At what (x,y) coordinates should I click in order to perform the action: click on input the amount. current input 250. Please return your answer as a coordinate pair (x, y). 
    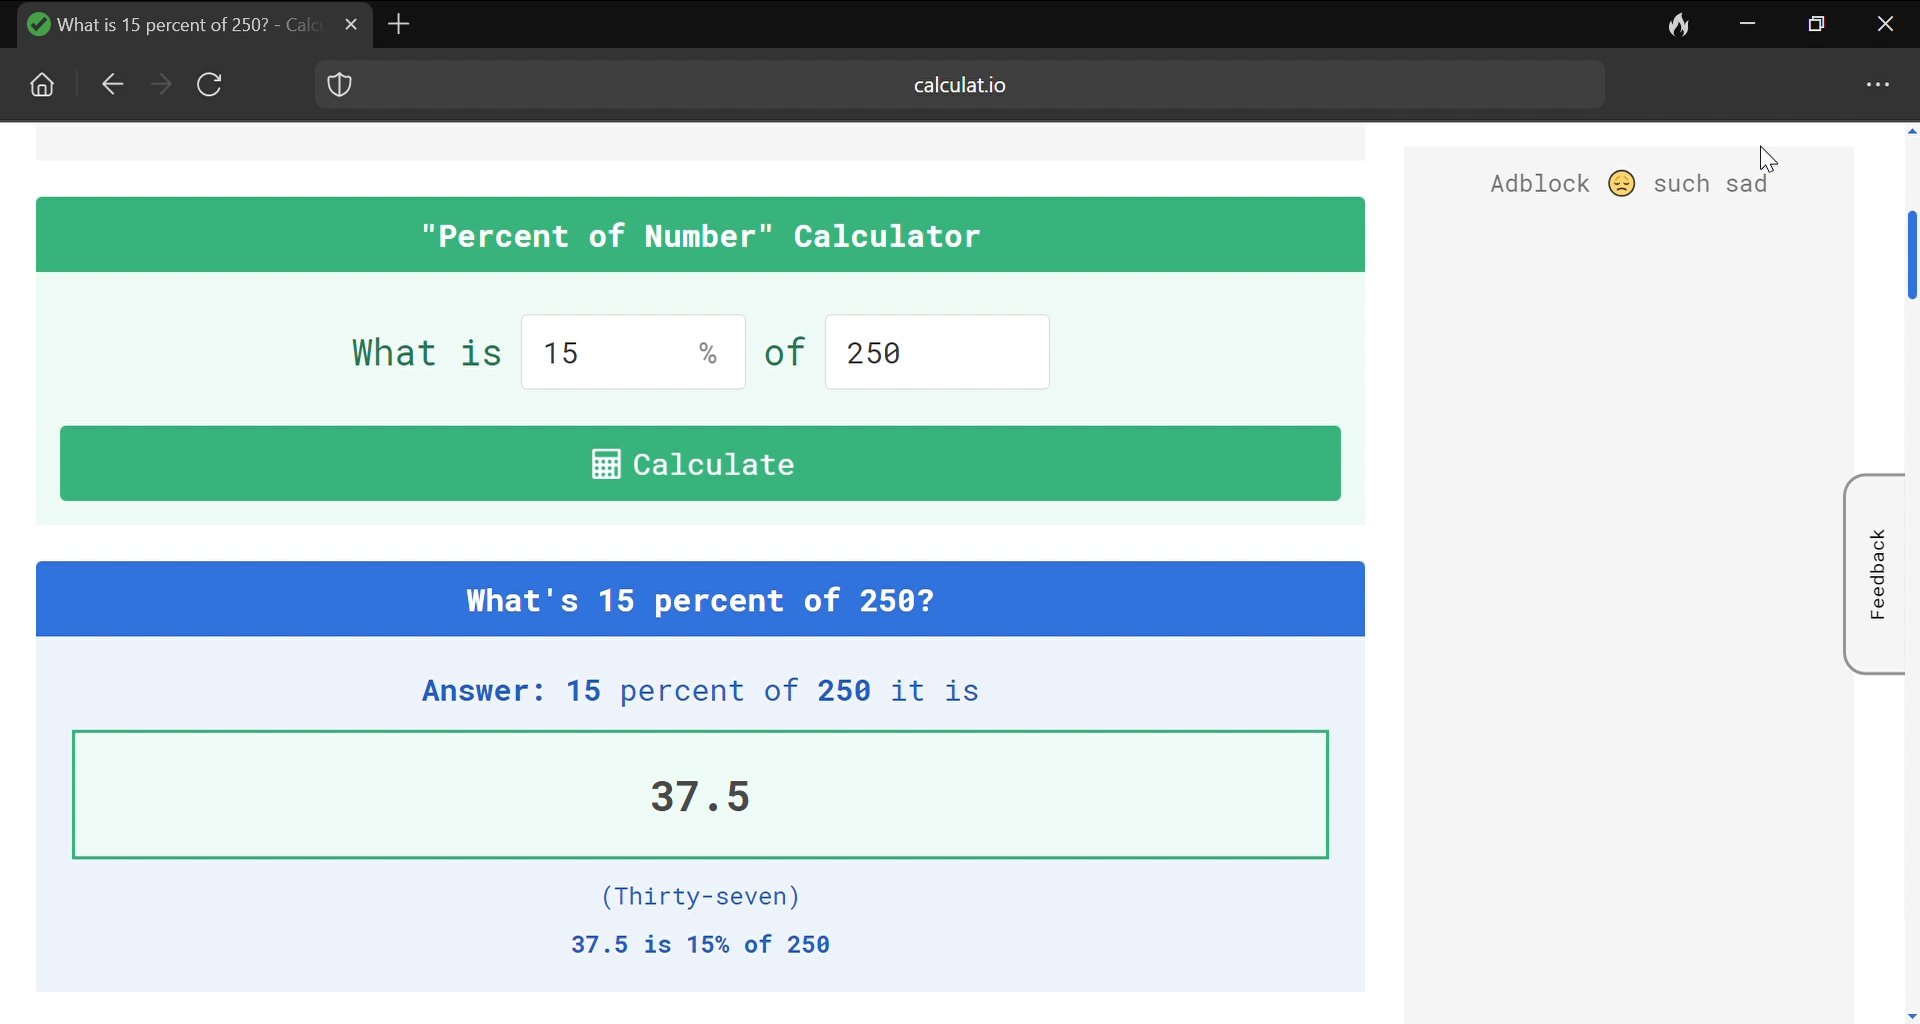
    Looking at the image, I should click on (936, 353).